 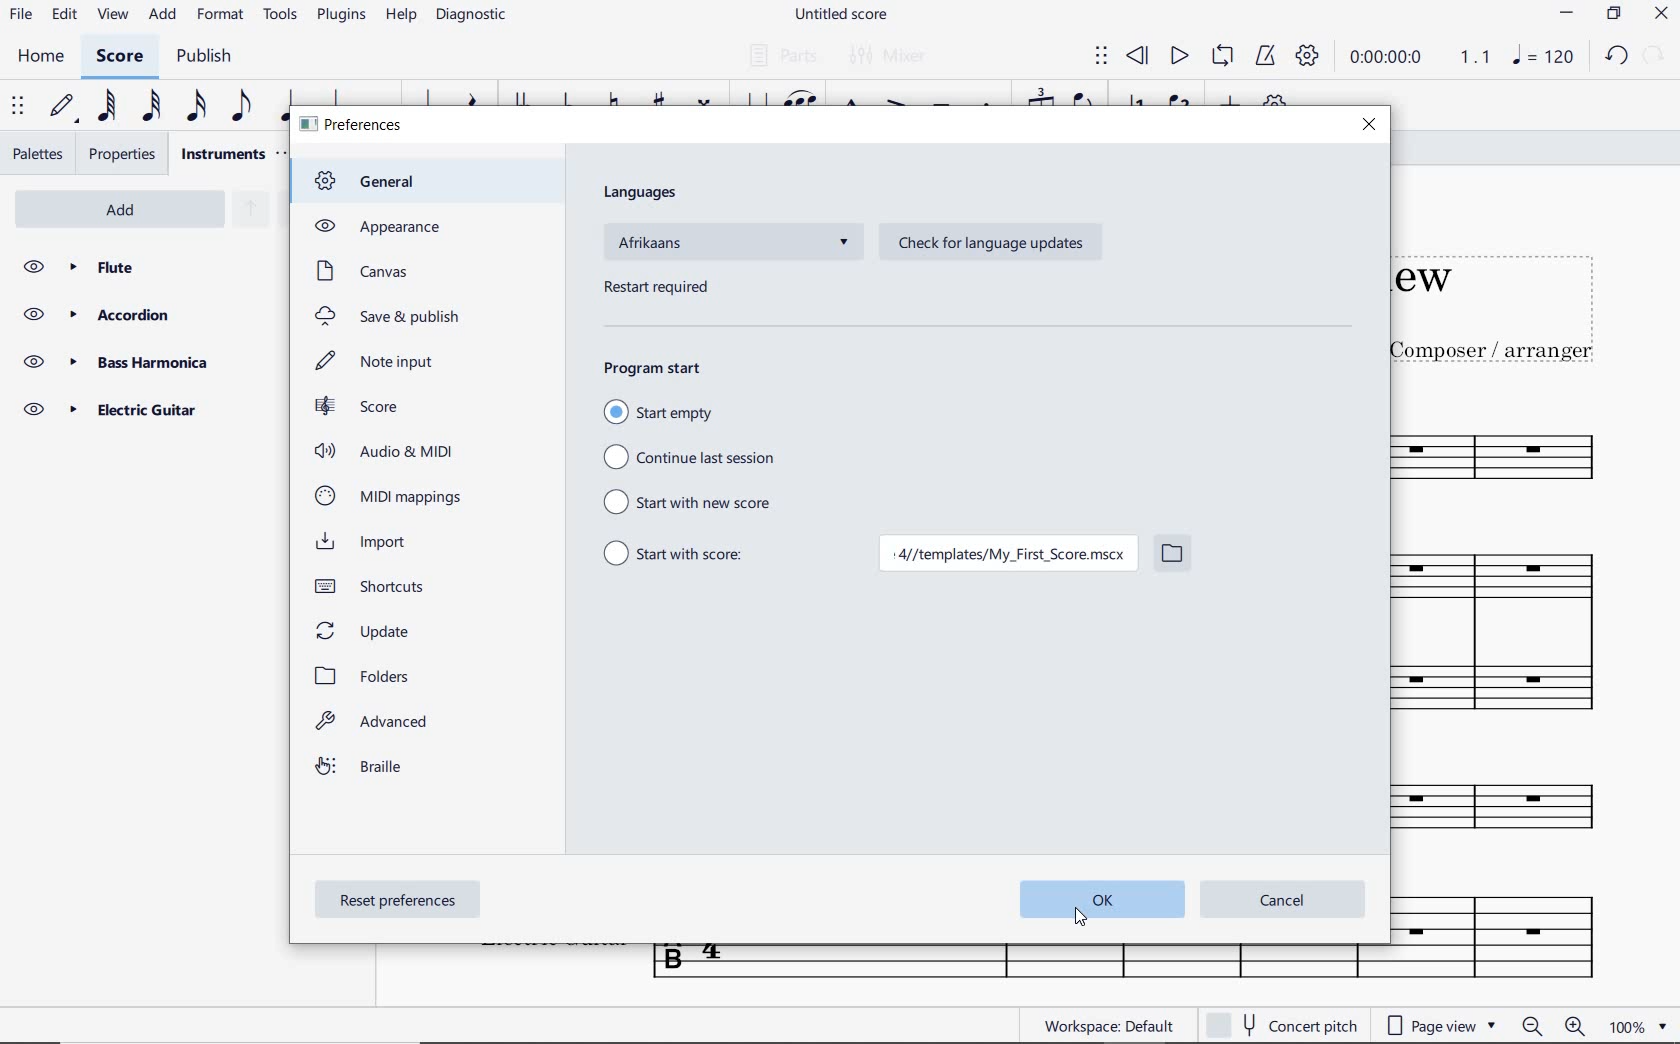 What do you see at coordinates (388, 496) in the screenshot?
I see `MIDI mappings` at bounding box center [388, 496].